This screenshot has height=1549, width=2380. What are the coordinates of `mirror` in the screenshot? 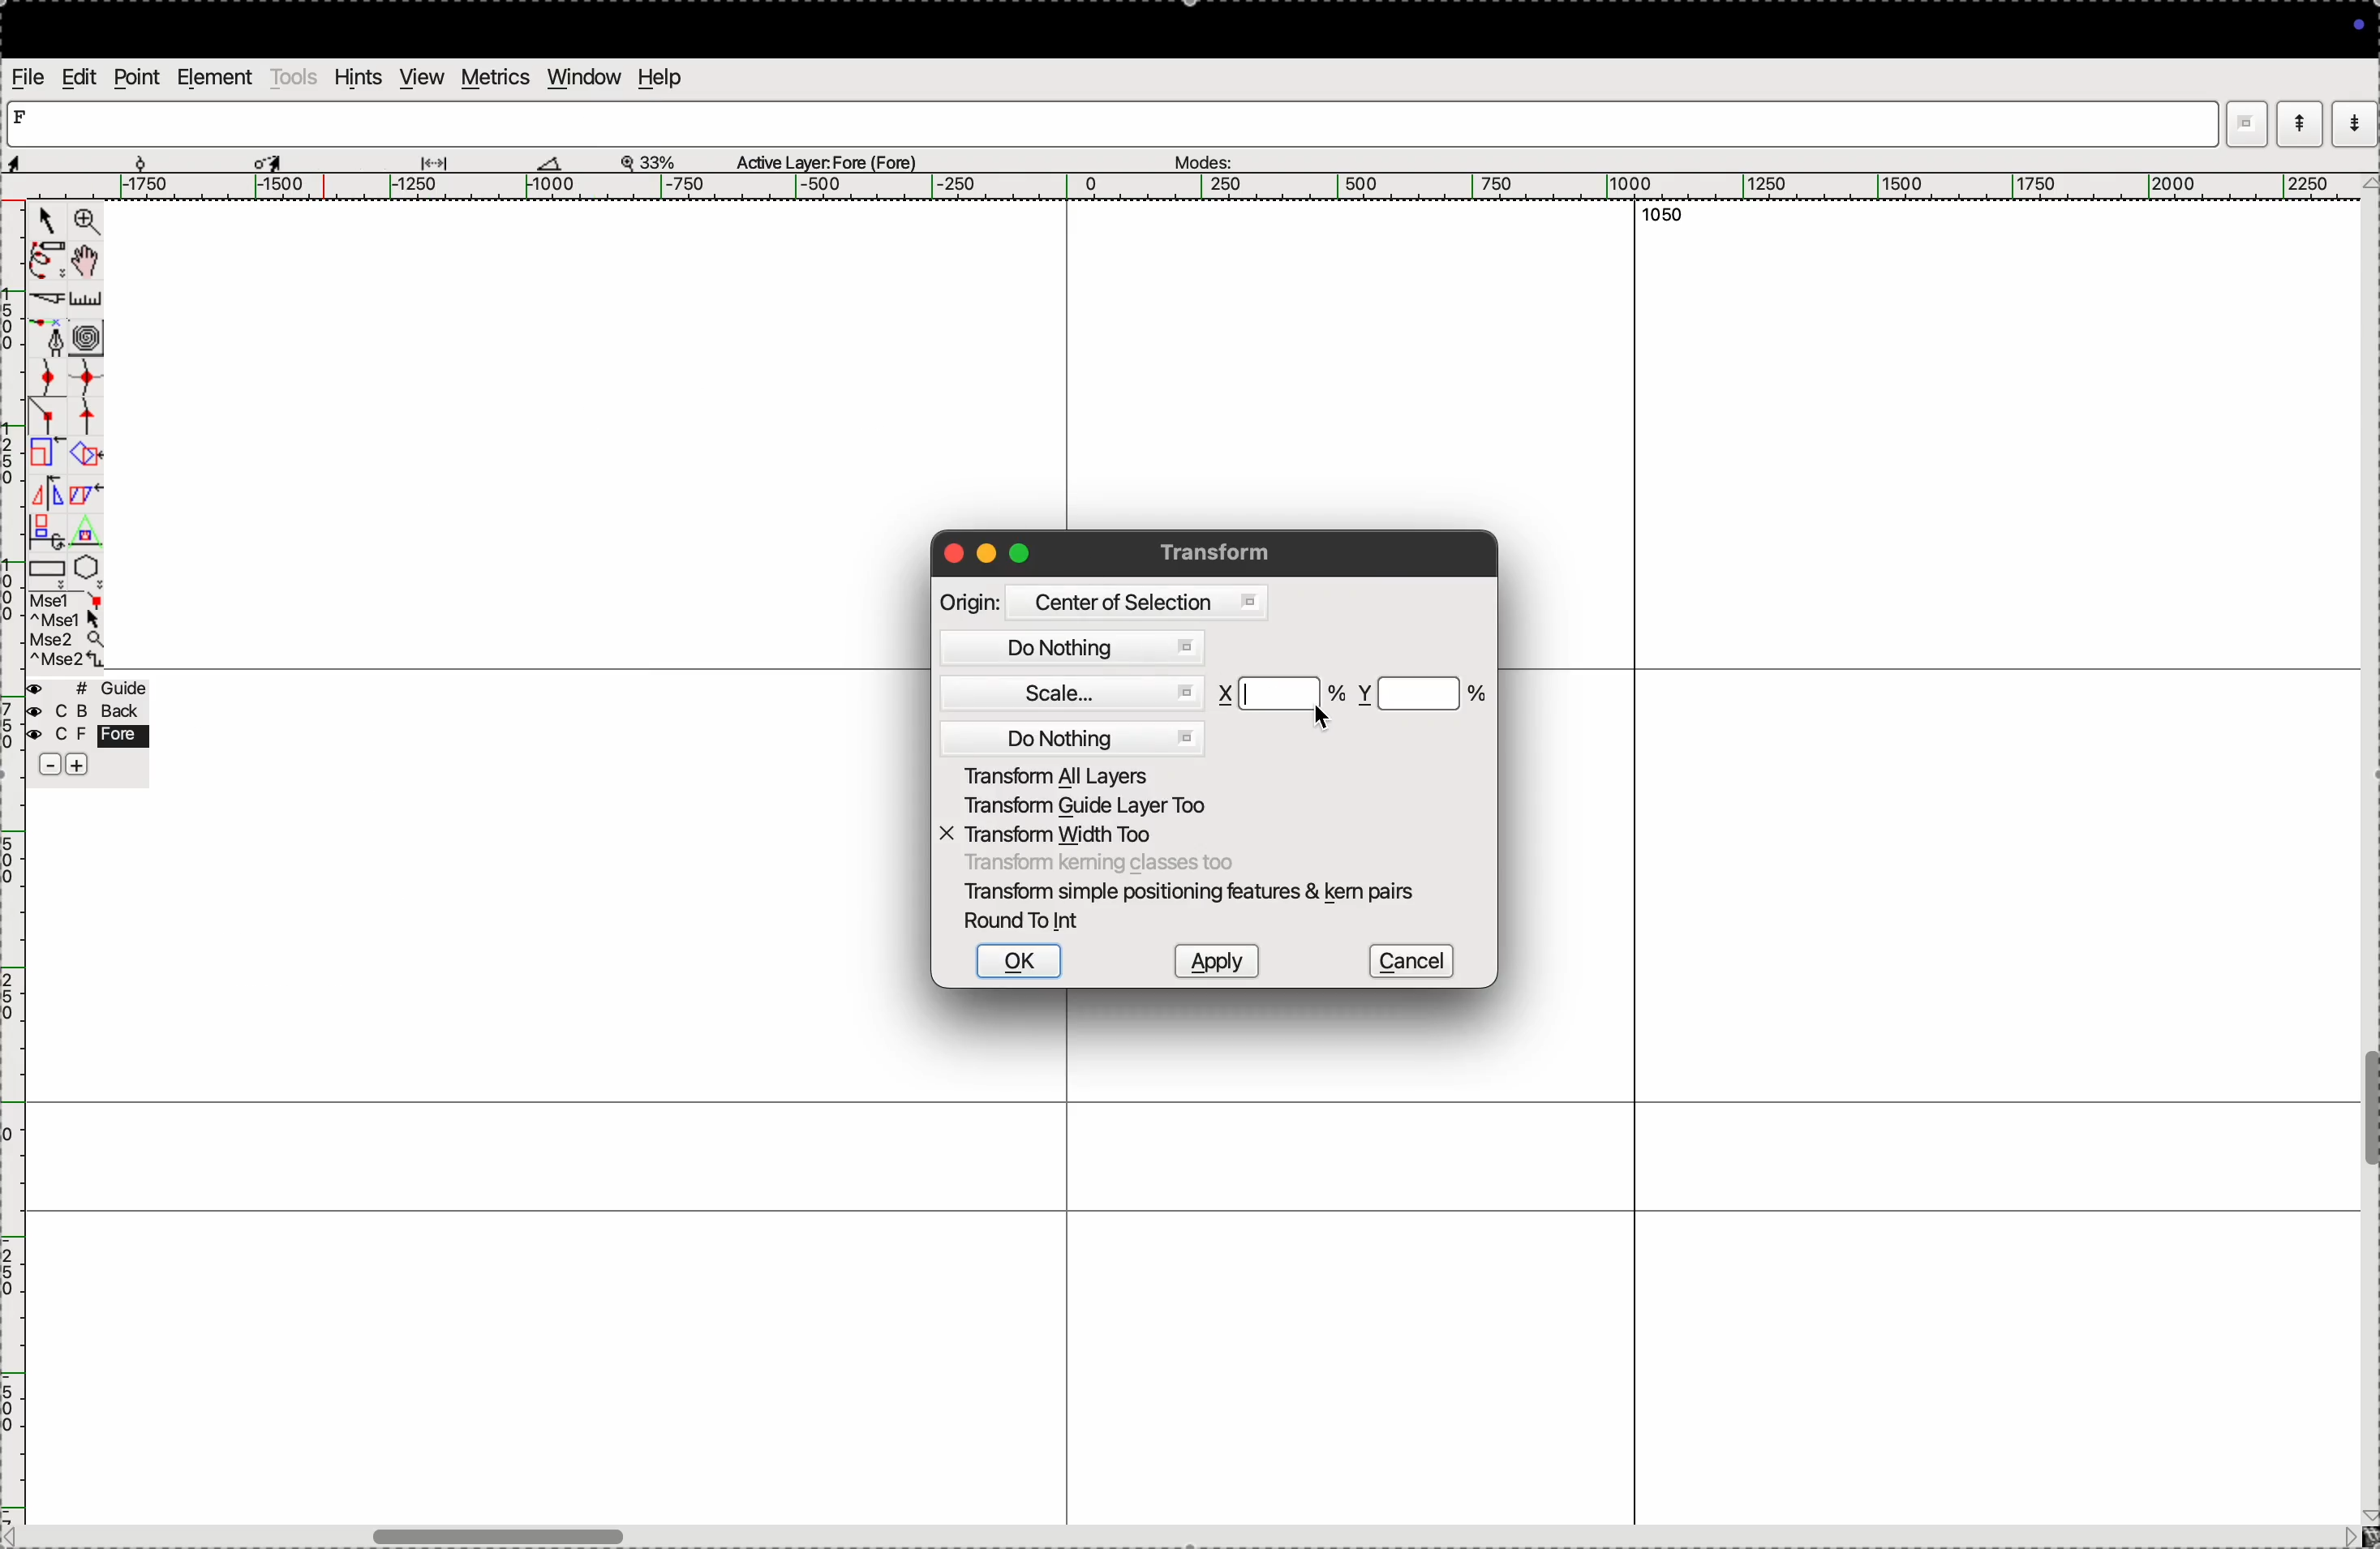 It's located at (64, 496).